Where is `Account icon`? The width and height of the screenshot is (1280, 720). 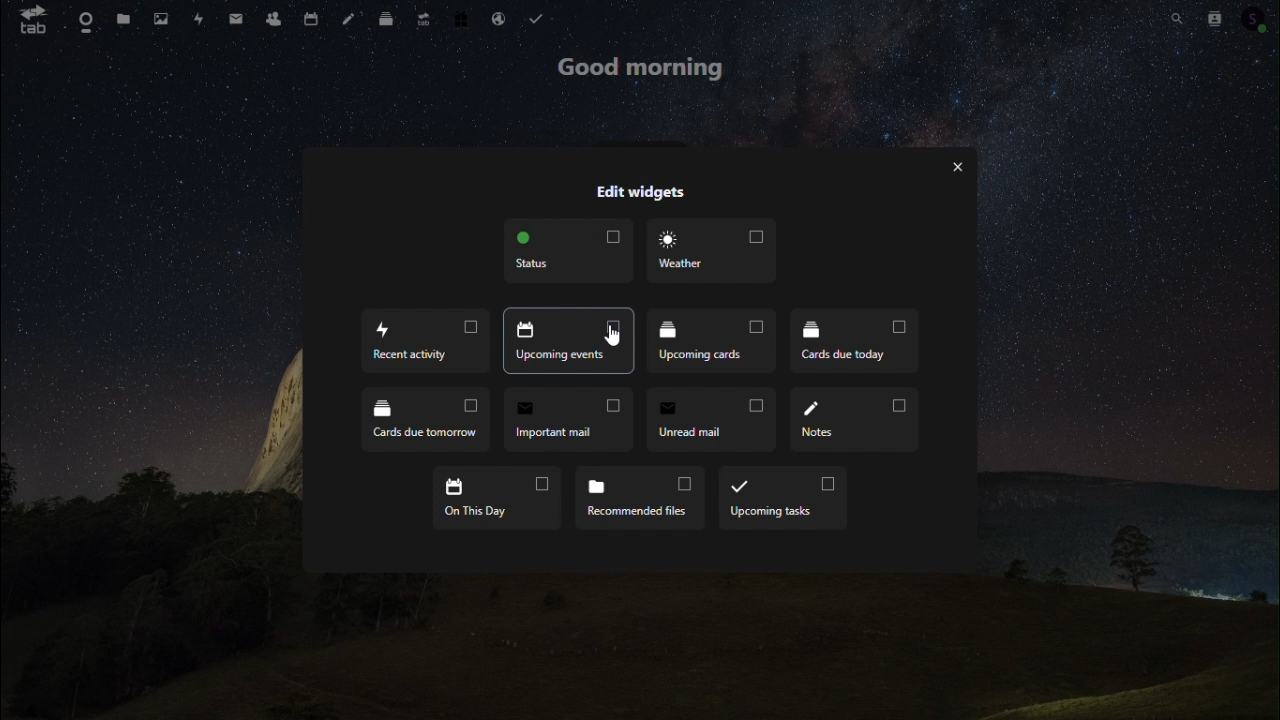
Account icon is located at coordinates (1255, 17).